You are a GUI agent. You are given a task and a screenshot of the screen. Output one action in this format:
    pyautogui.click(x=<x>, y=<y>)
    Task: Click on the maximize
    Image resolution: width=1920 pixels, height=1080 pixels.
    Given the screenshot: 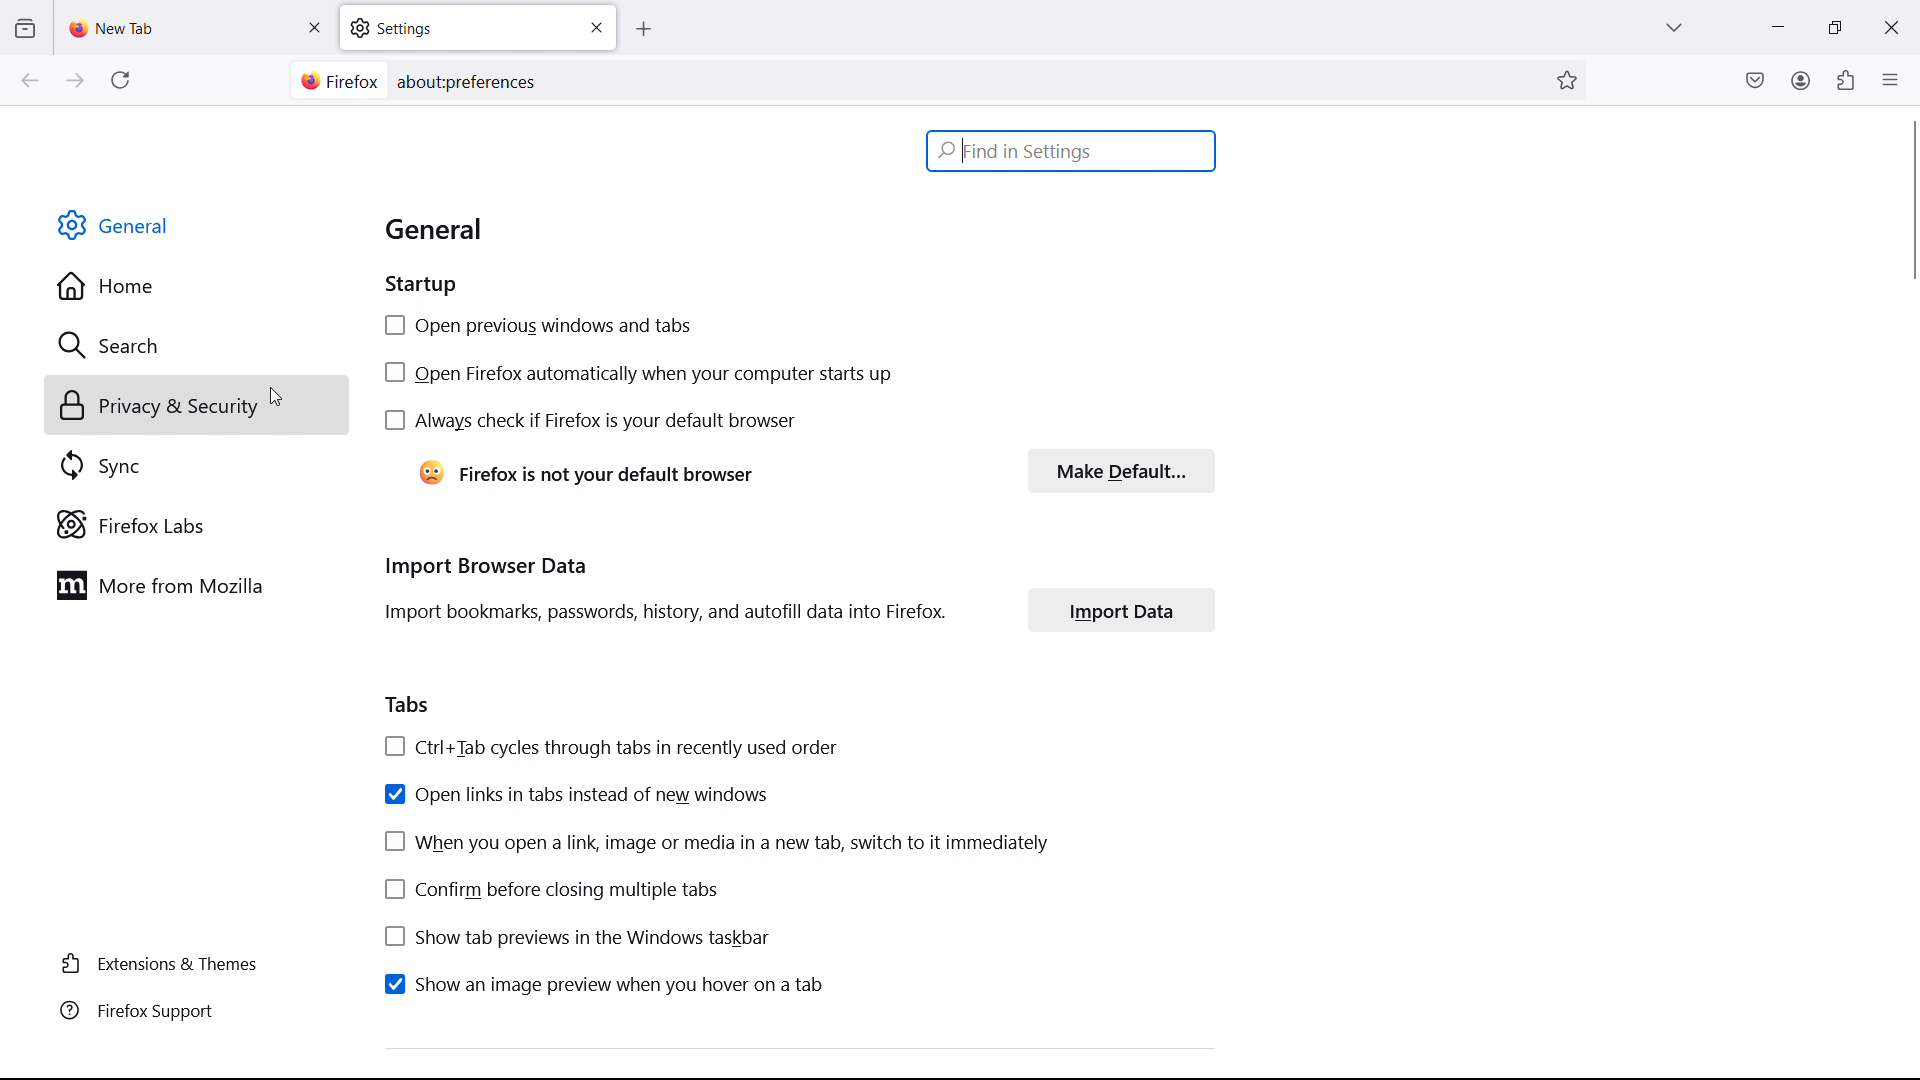 What is the action you would take?
    pyautogui.click(x=1830, y=28)
    